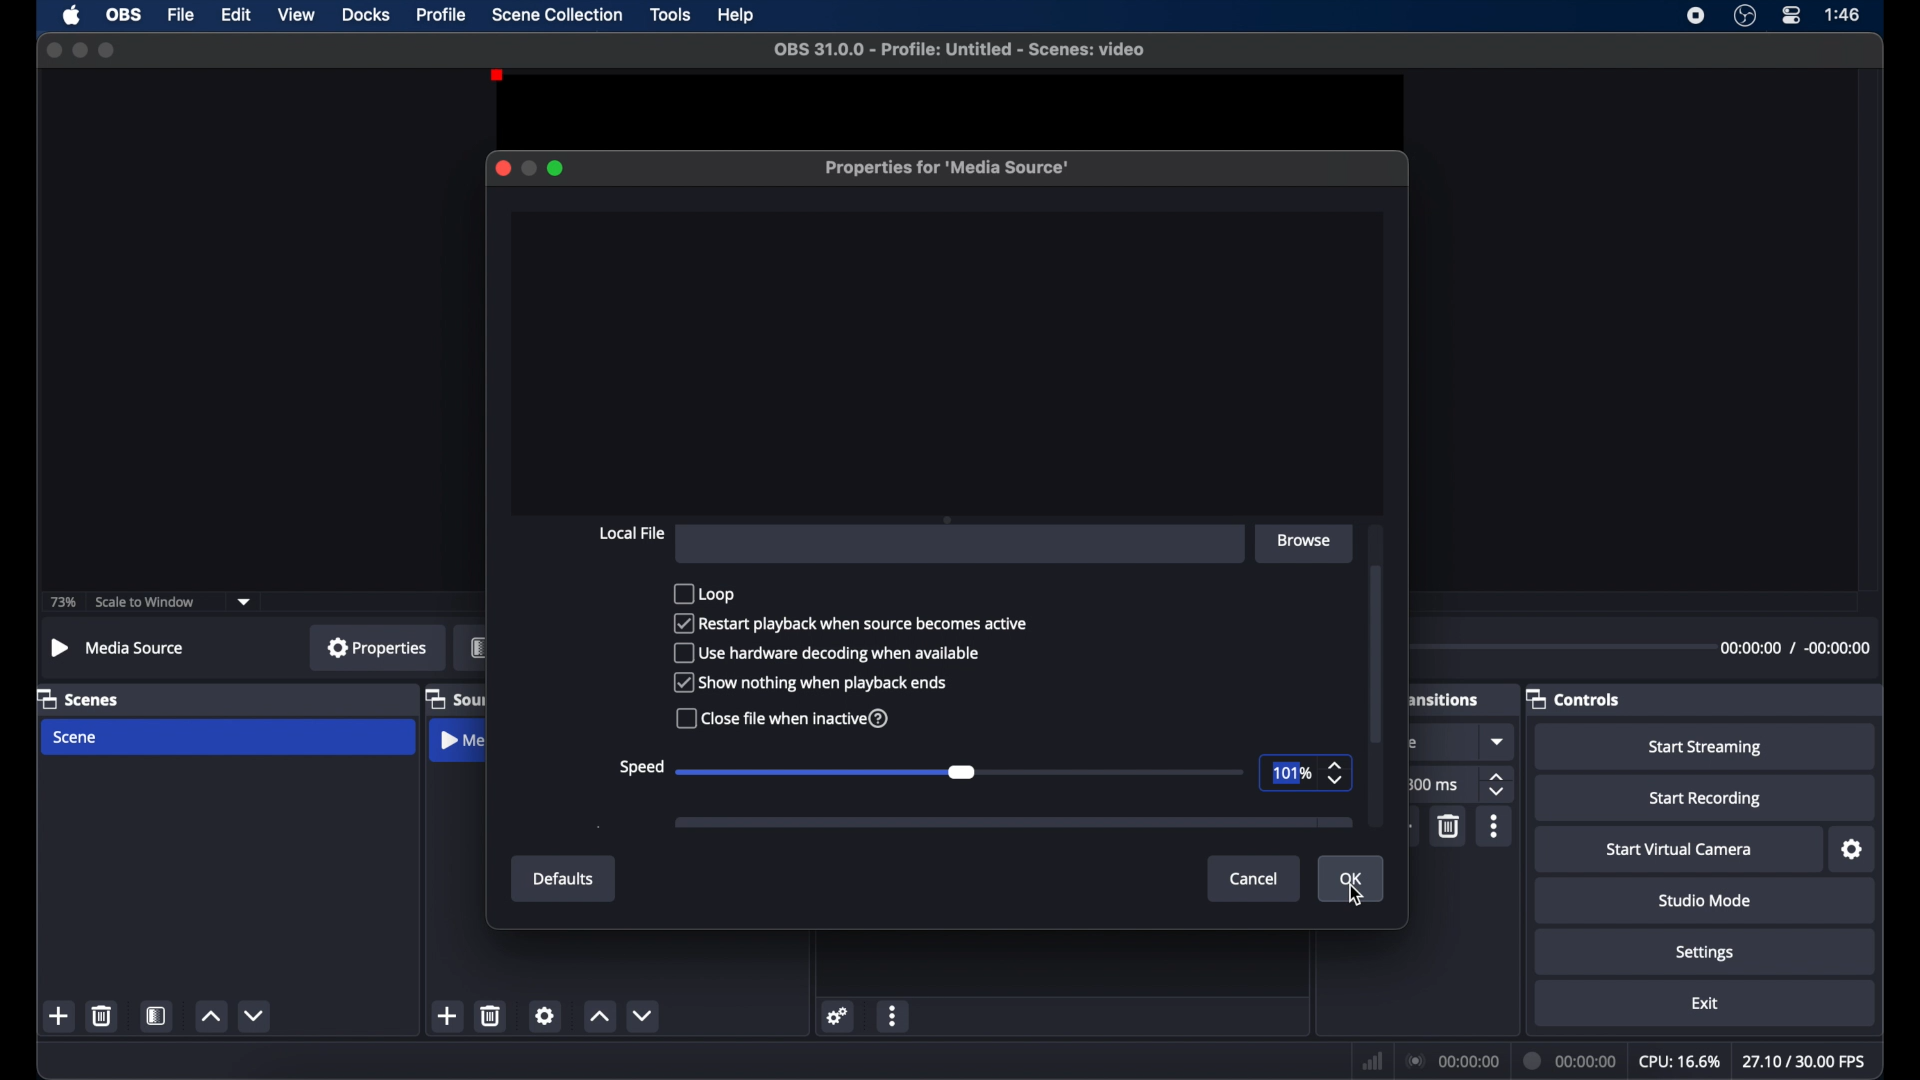 Image resolution: width=1920 pixels, height=1080 pixels. I want to click on minimize, so click(79, 50).